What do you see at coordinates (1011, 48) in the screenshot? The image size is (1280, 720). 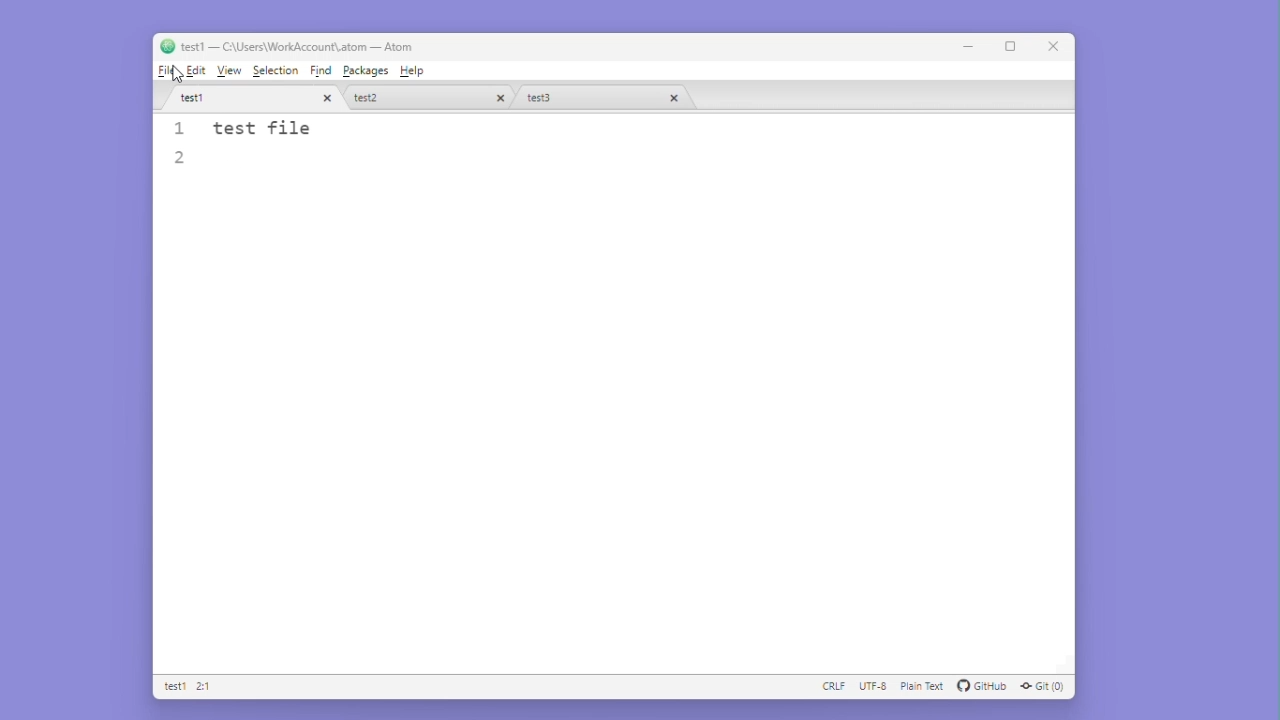 I see `Maximize` at bounding box center [1011, 48].